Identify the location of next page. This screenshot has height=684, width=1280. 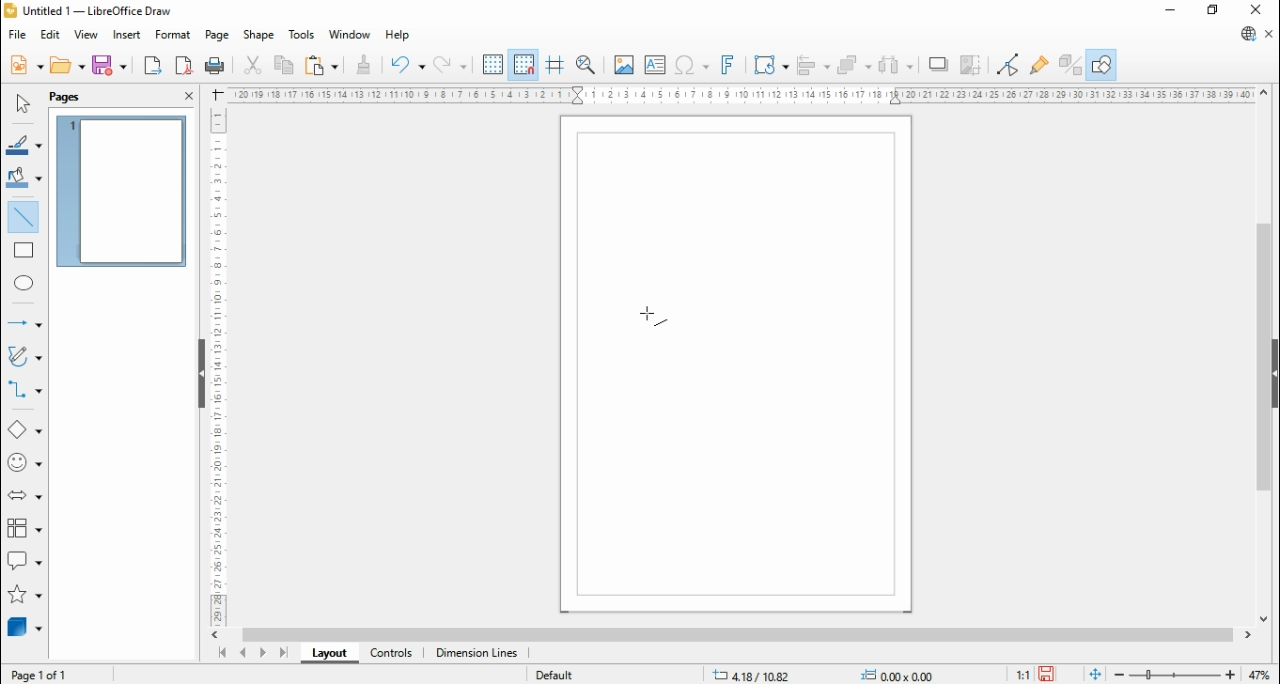
(262, 652).